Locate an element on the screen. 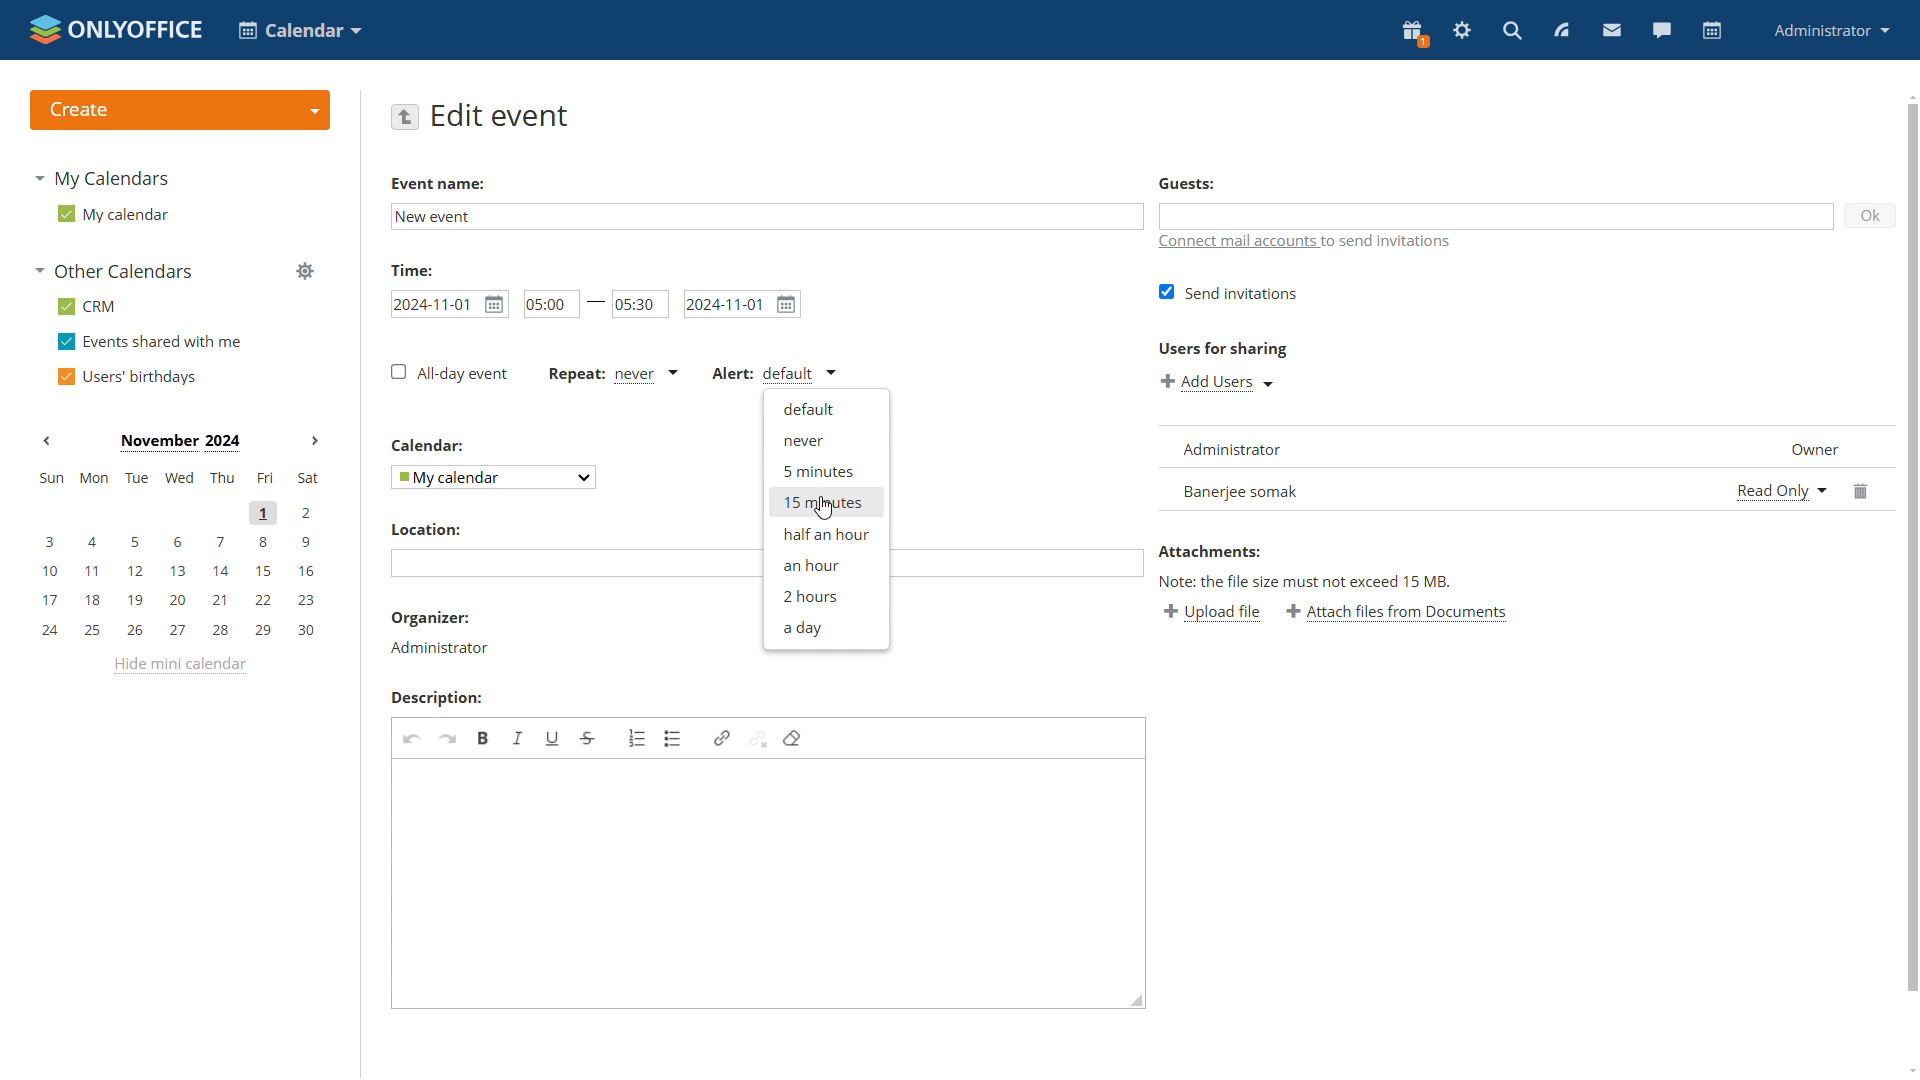 The height and width of the screenshot is (1080, 1920). events shared with me is located at coordinates (150, 343).